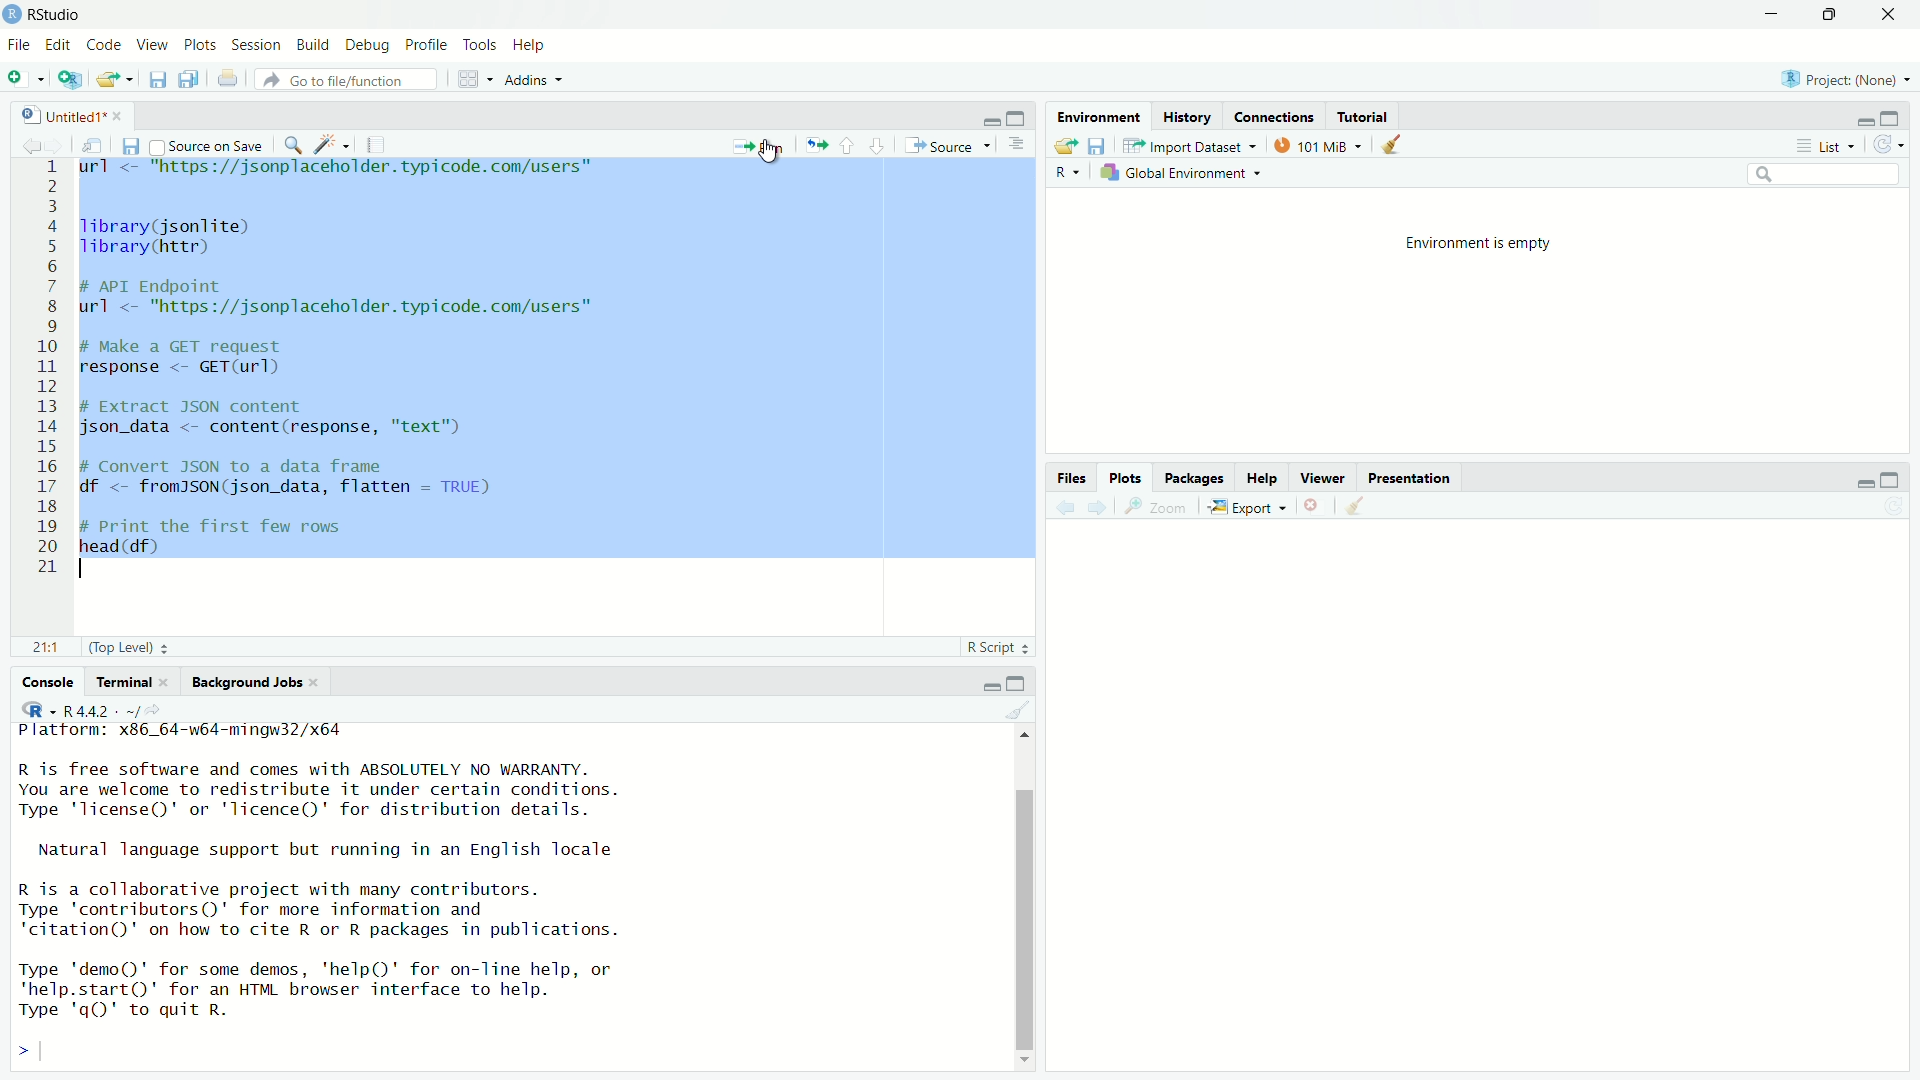  Describe the element at coordinates (1822, 145) in the screenshot. I see `List ` at that location.